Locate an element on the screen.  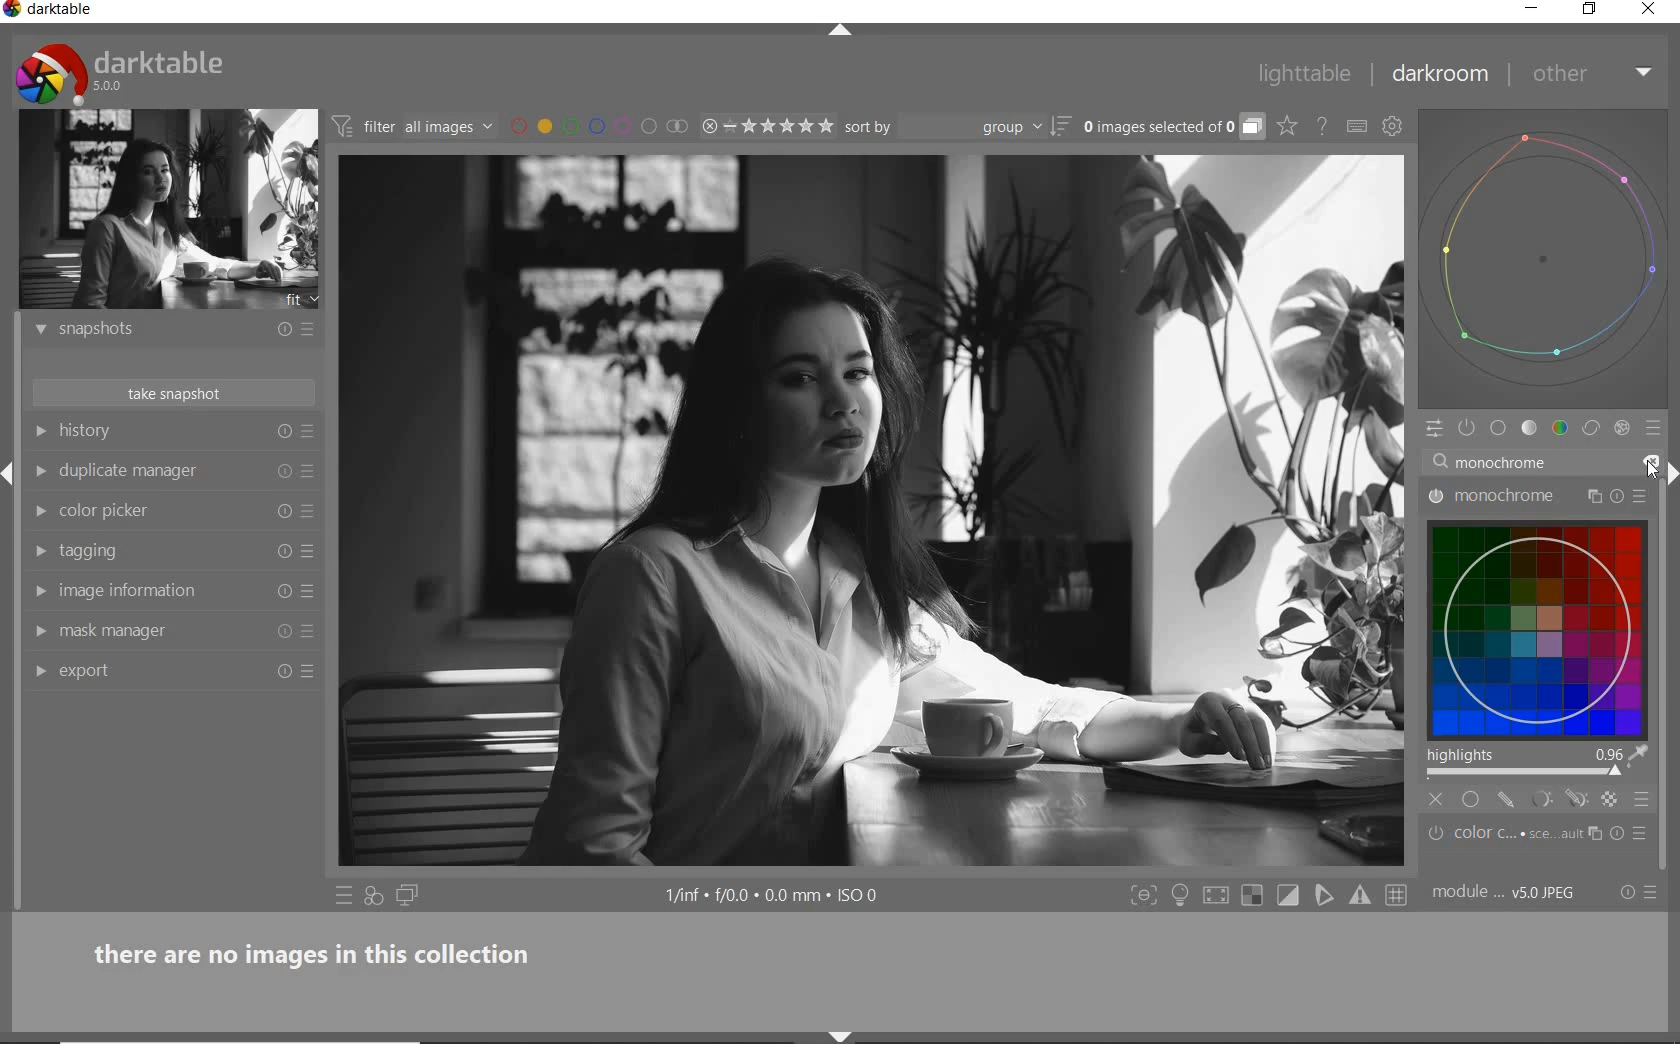
preset and preferences is located at coordinates (1640, 500).